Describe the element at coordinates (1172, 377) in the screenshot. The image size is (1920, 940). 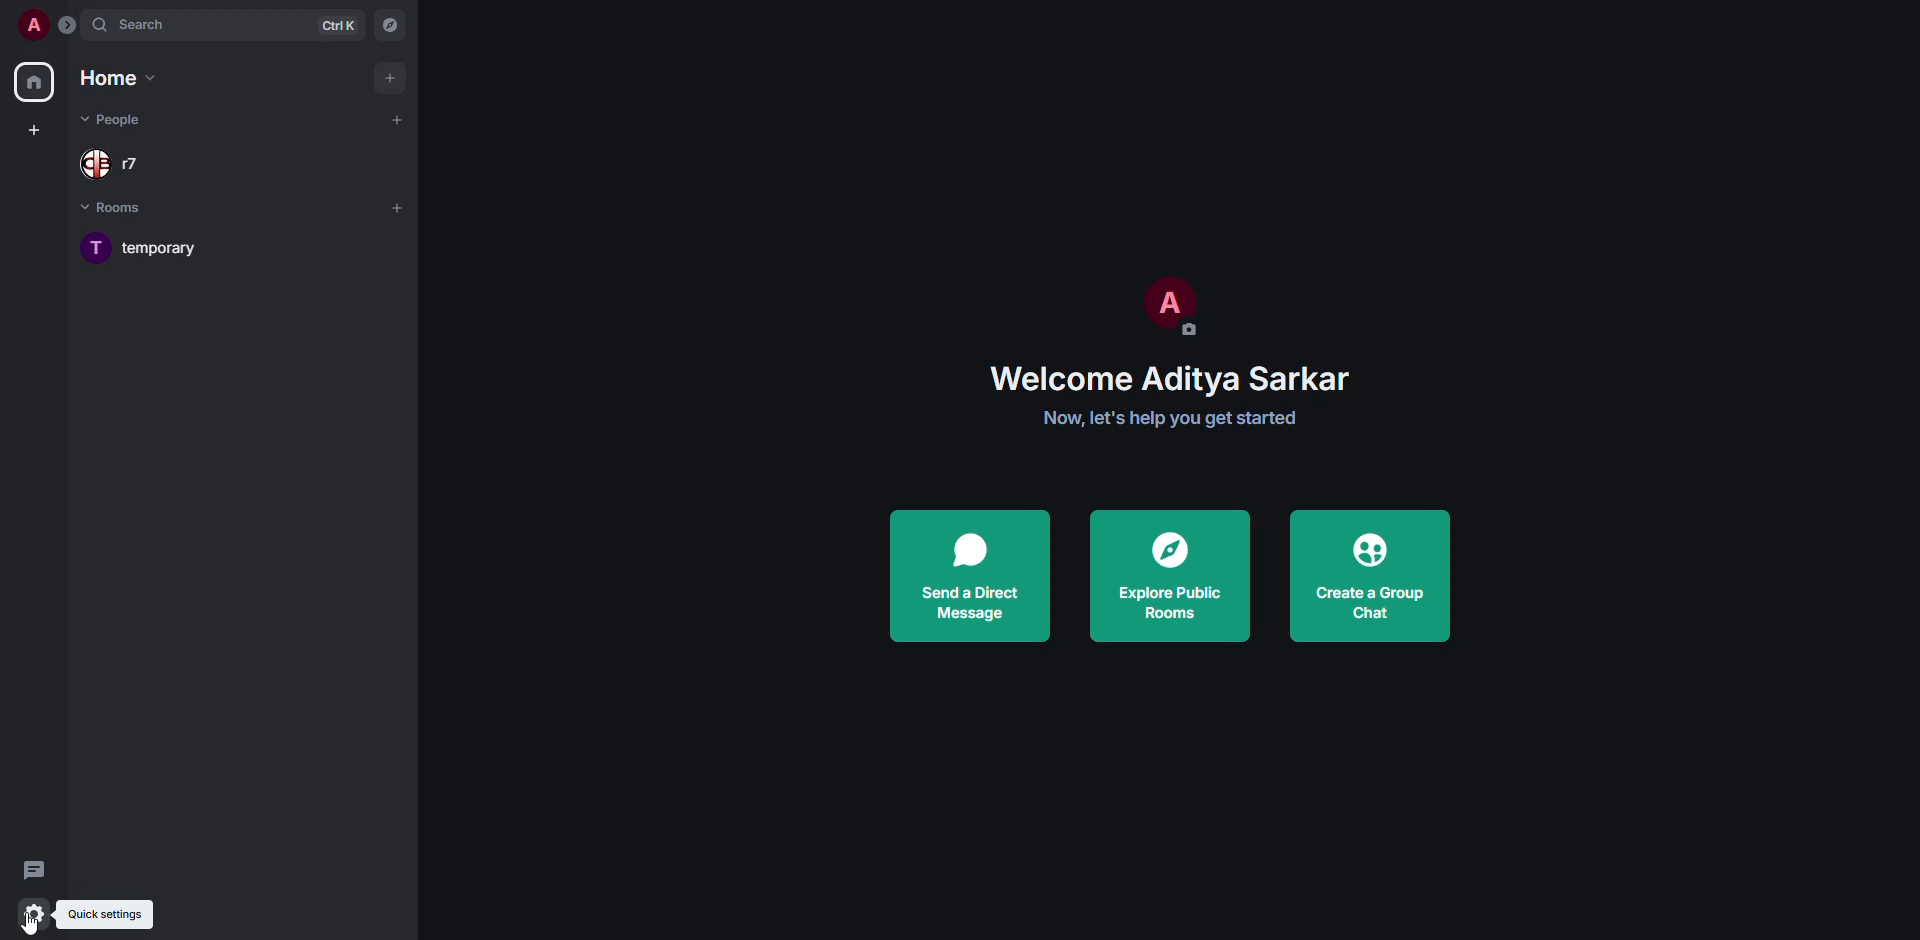
I see `Welcome Aditya Sarkar` at that location.